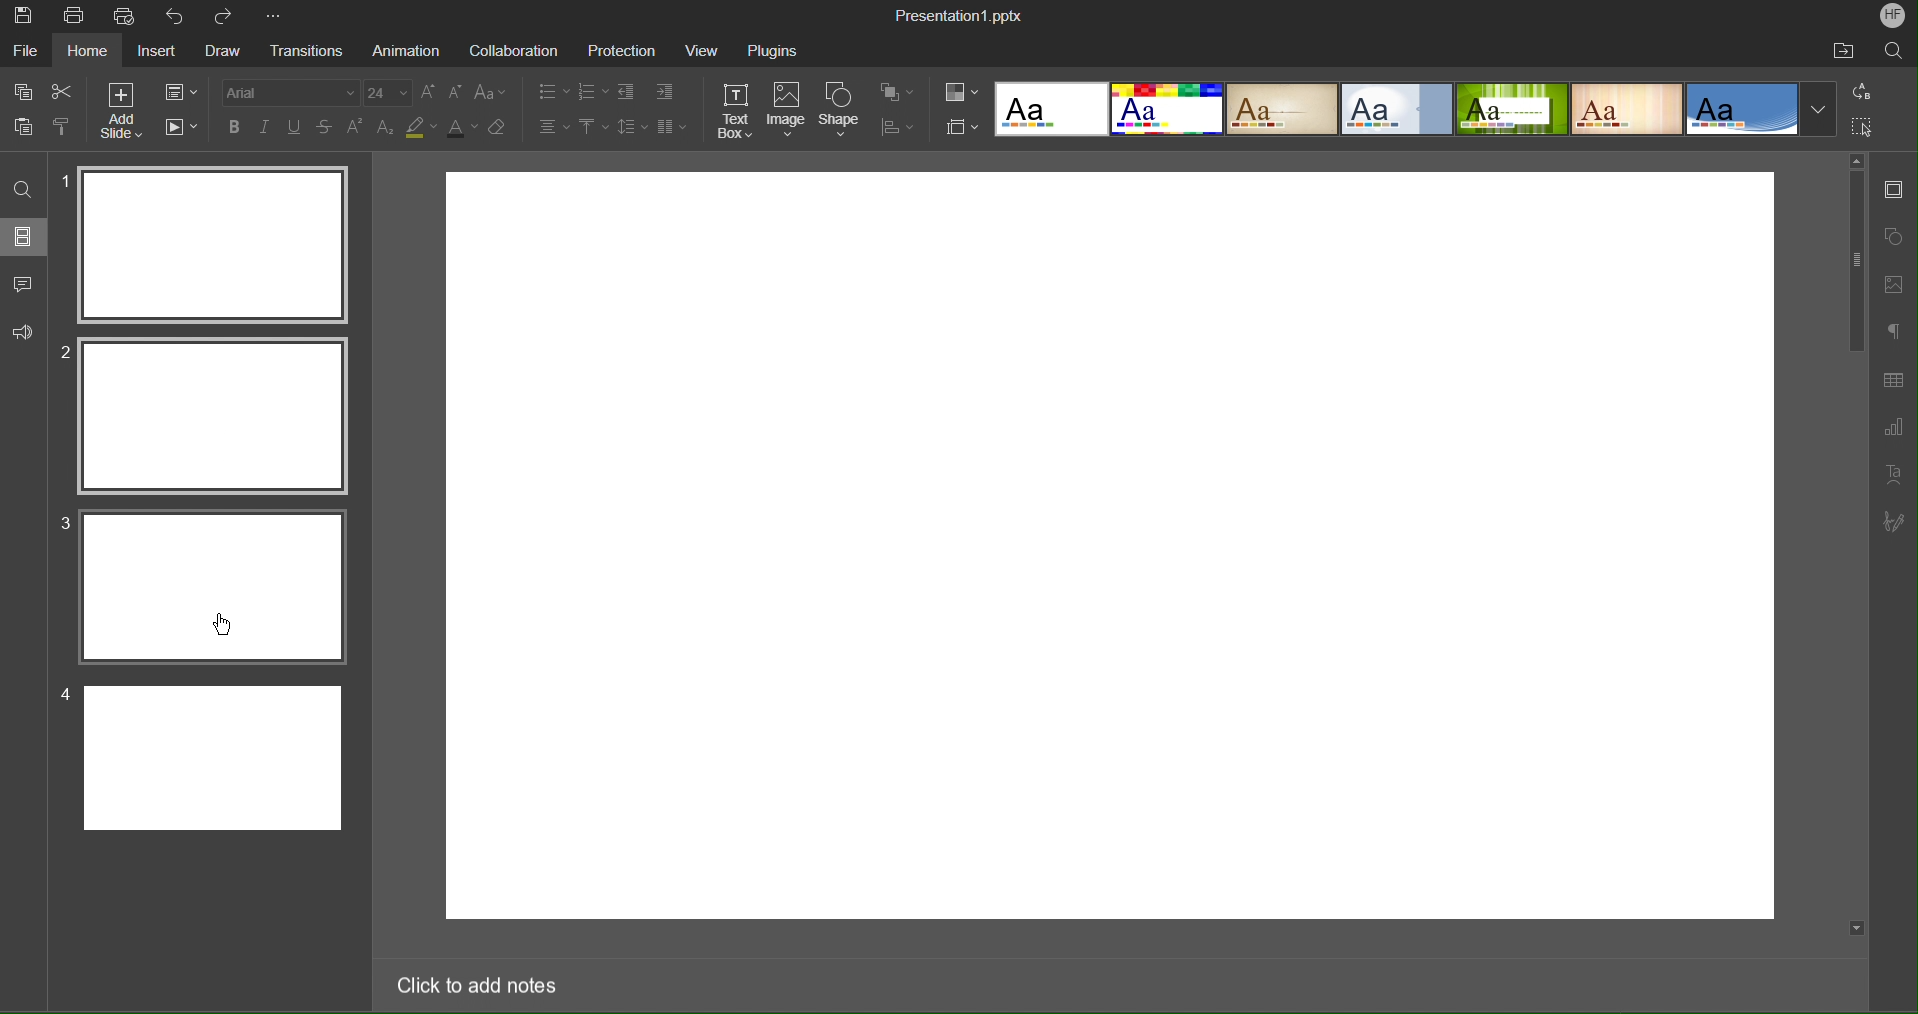 The image size is (1918, 1014). What do you see at coordinates (1854, 929) in the screenshot?
I see `scroll down` at bounding box center [1854, 929].